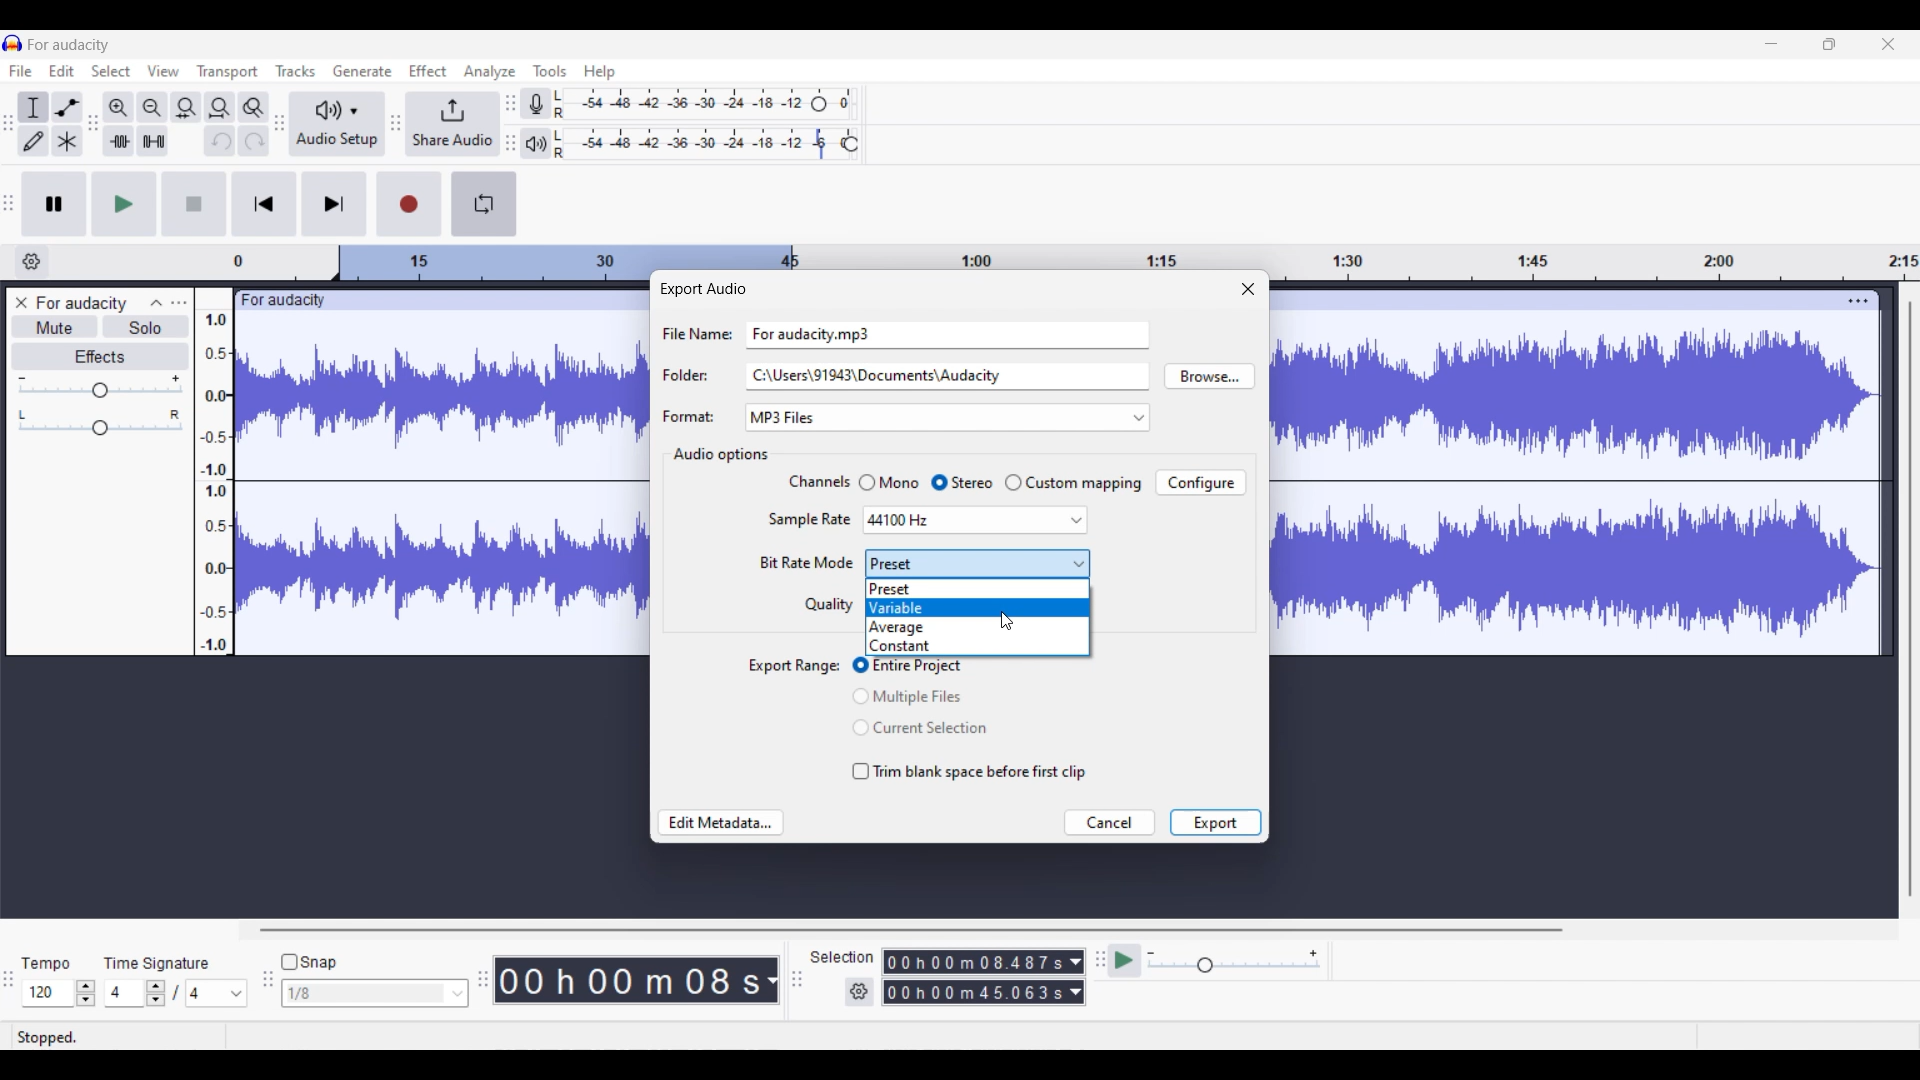 The width and height of the screenshot is (1920, 1080). What do you see at coordinates (1111, 822) in the screenshot?
I see `Cancel` at bounding box center [1111, 822].